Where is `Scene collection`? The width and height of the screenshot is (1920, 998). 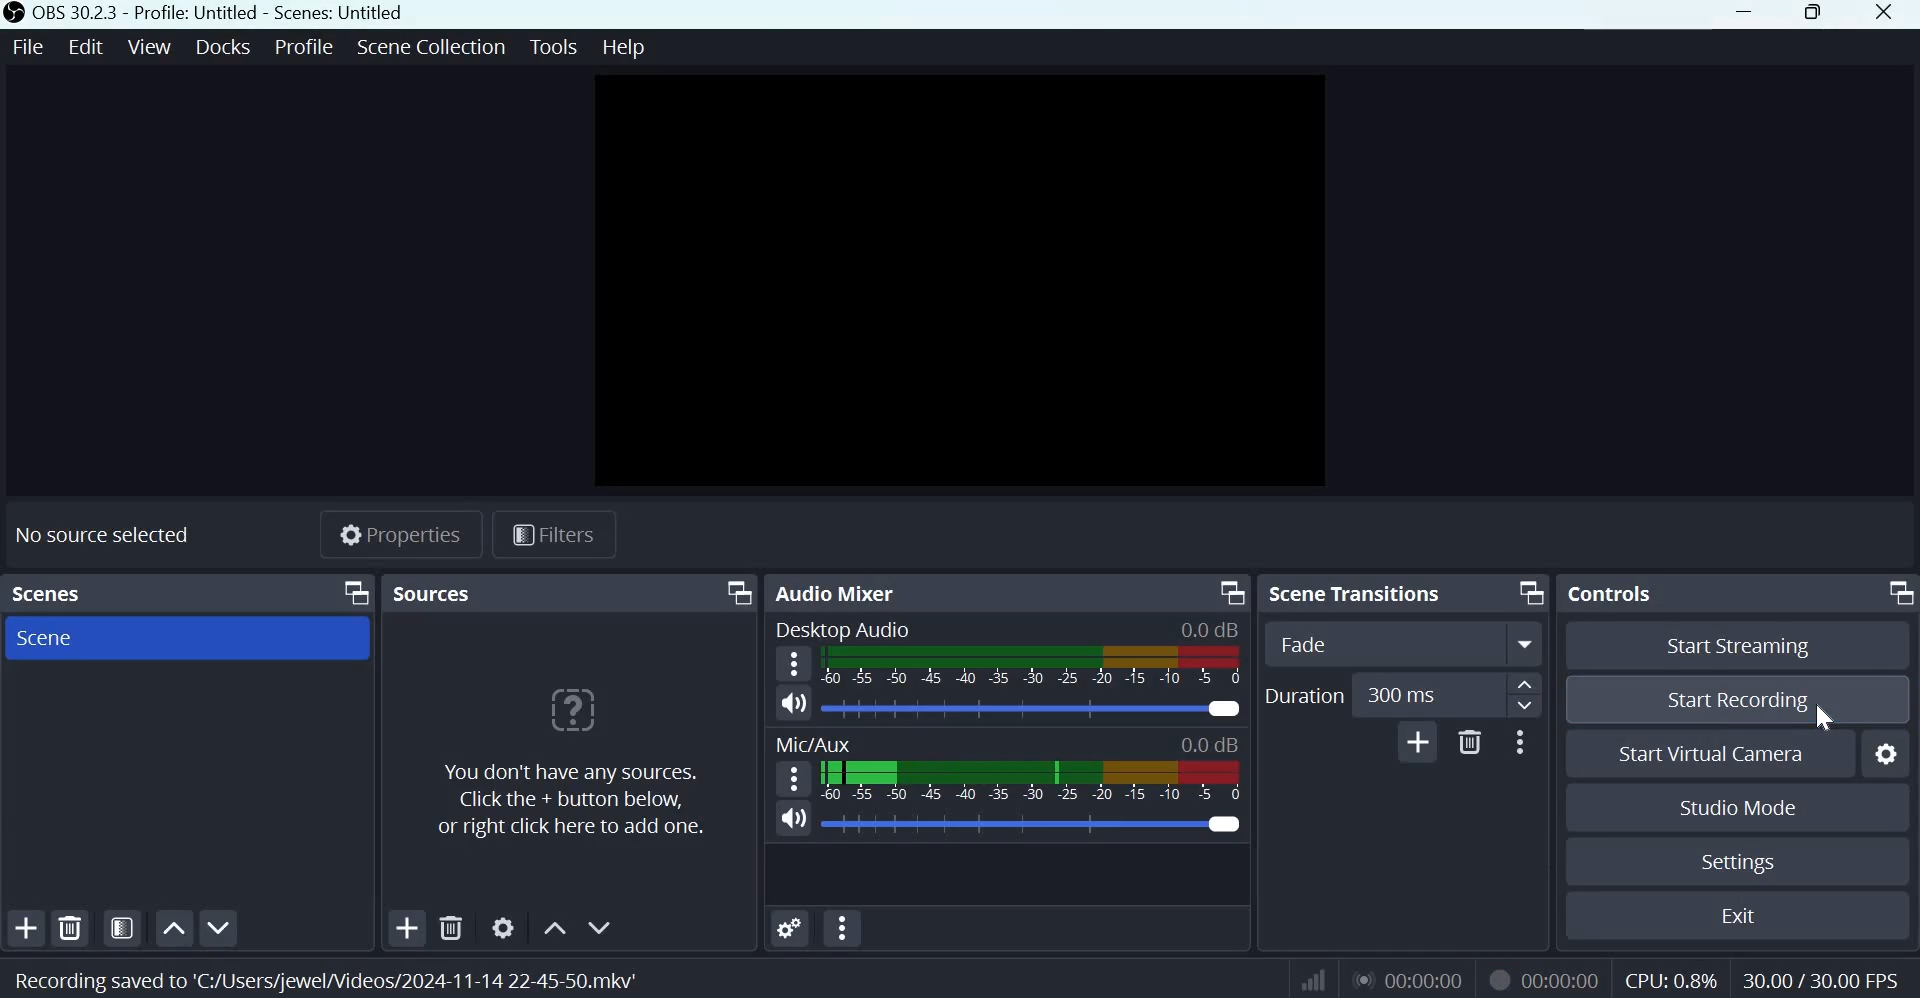
Scene collection is located at coordinates (432, 47).